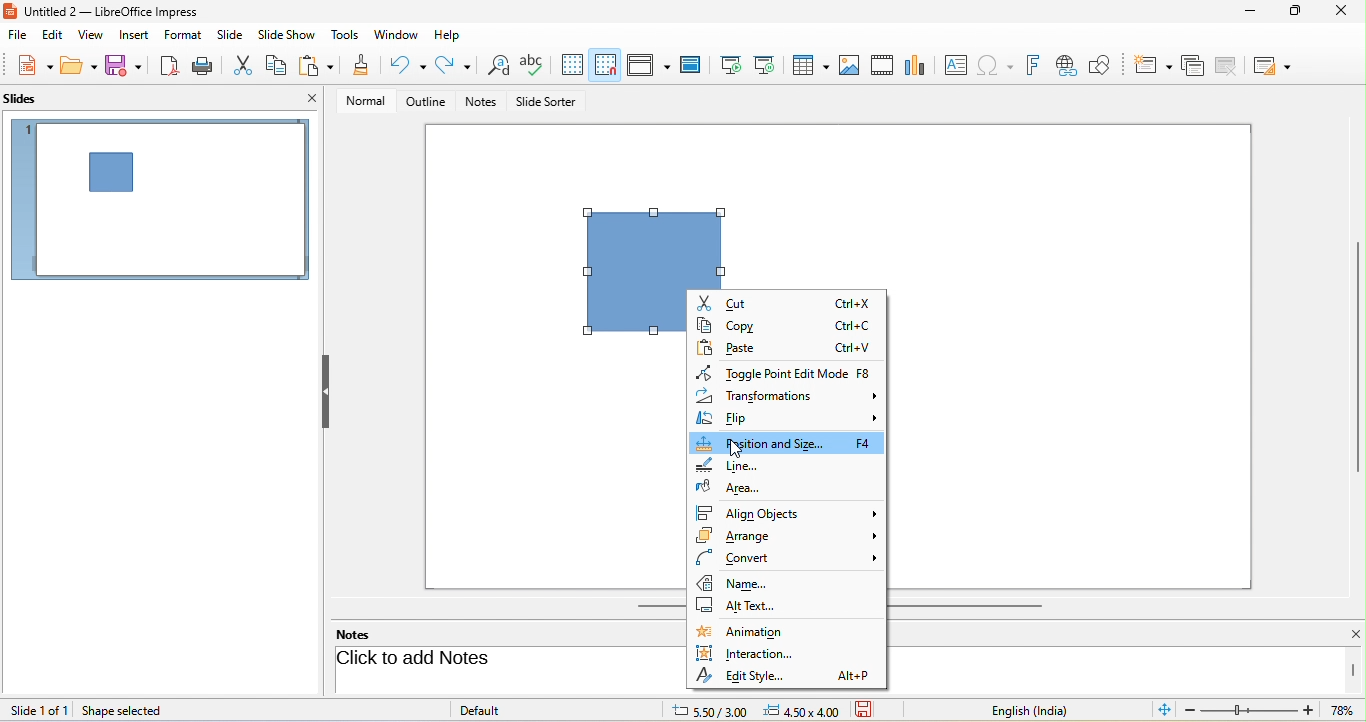 This screenshot has height=722, width=1366. What do you see at coordinates (422, 102) in the screenshot?
I see `outline` at bounding box center [422, 102].